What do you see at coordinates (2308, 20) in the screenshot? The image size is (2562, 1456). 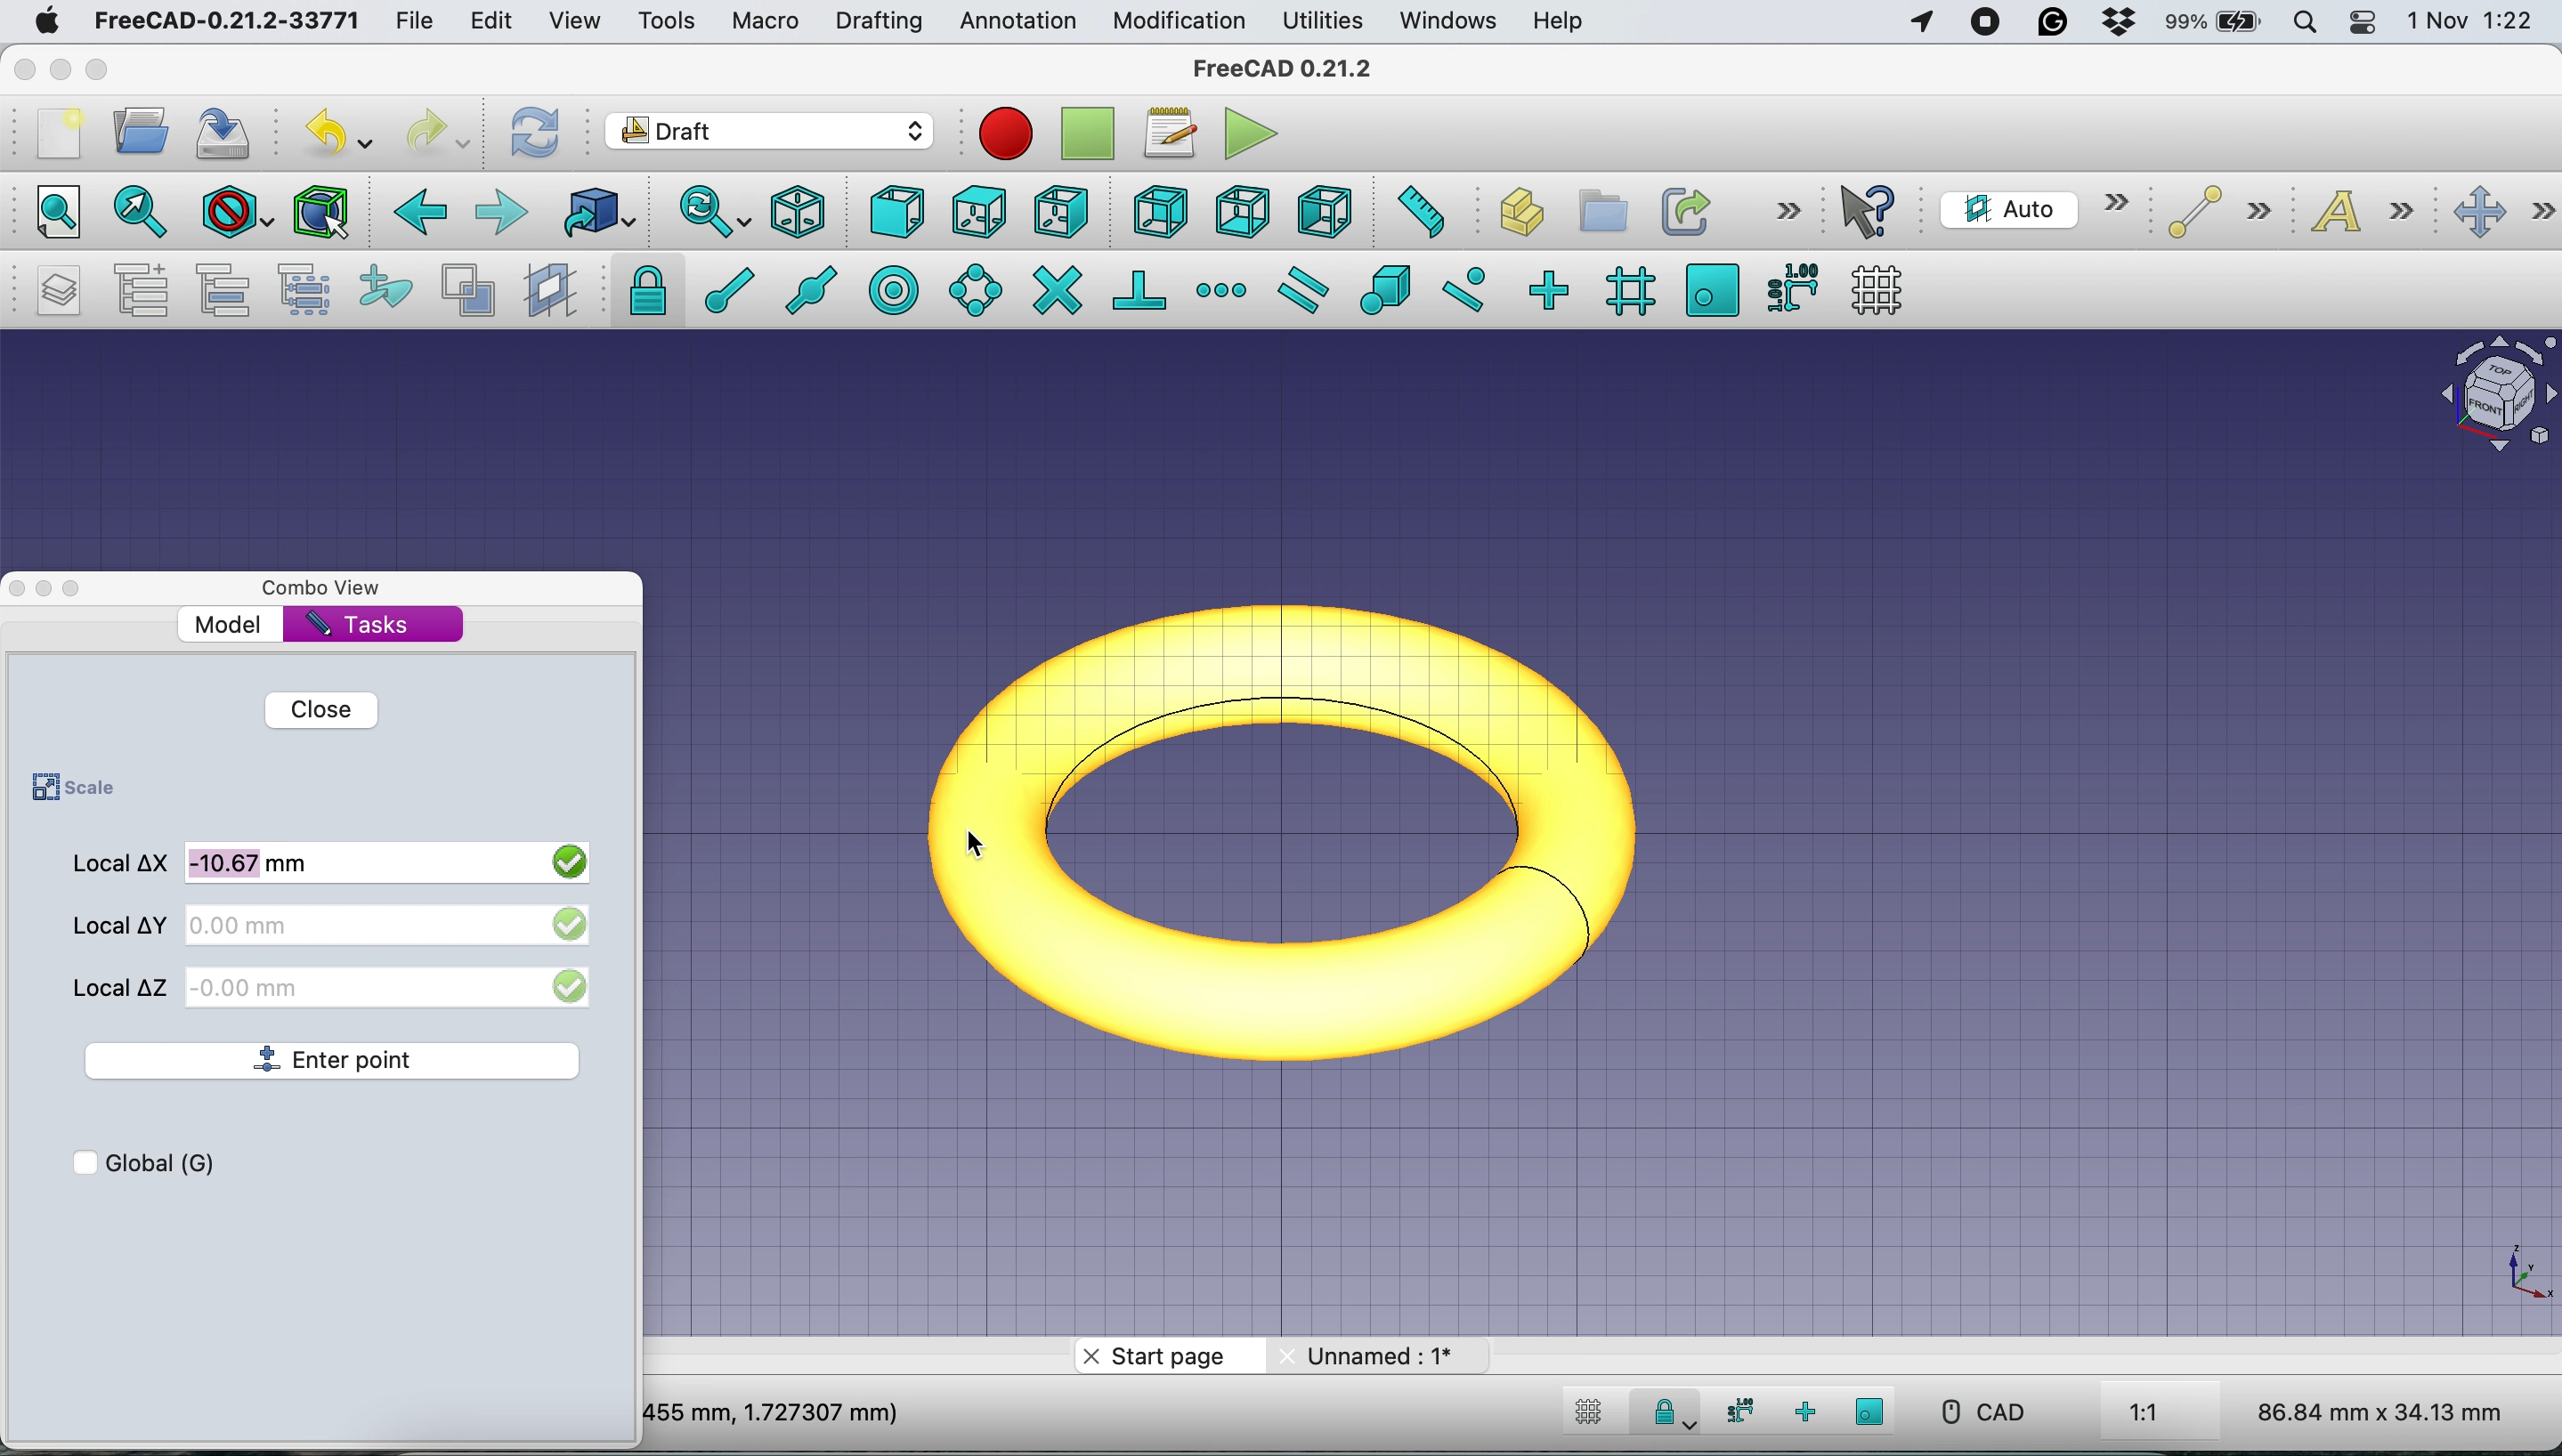 I see `spotlight search` at bounding box center [2308, 20].